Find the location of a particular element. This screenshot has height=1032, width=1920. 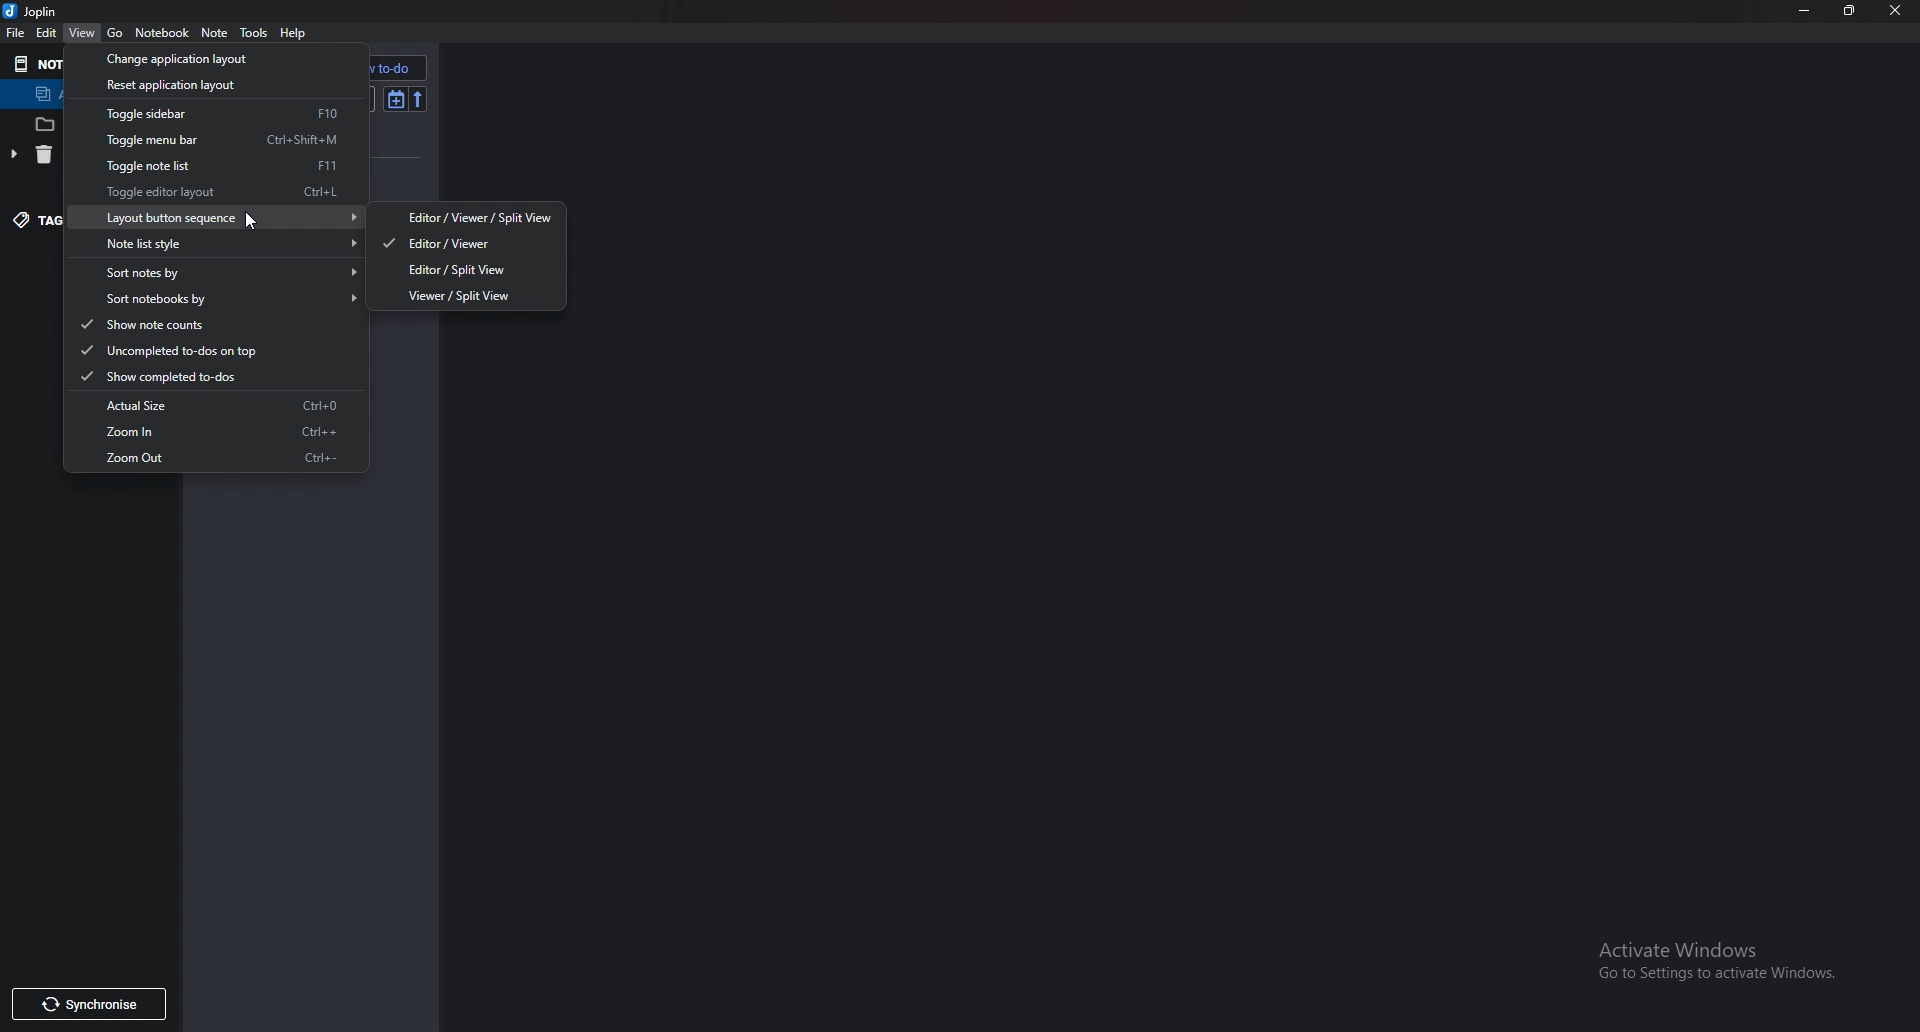

Notebook is located at coordinates (161, 32).